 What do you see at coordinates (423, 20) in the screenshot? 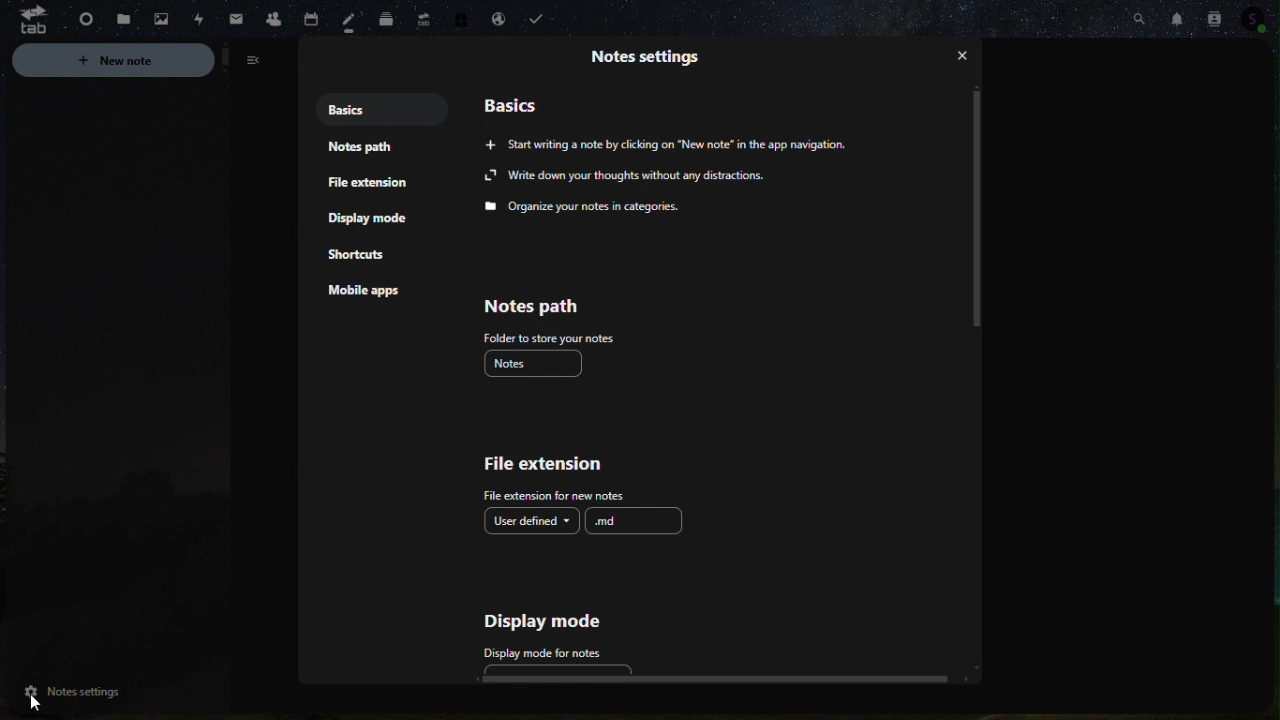
I see `Upgrade` at bounding box center [423, 20].